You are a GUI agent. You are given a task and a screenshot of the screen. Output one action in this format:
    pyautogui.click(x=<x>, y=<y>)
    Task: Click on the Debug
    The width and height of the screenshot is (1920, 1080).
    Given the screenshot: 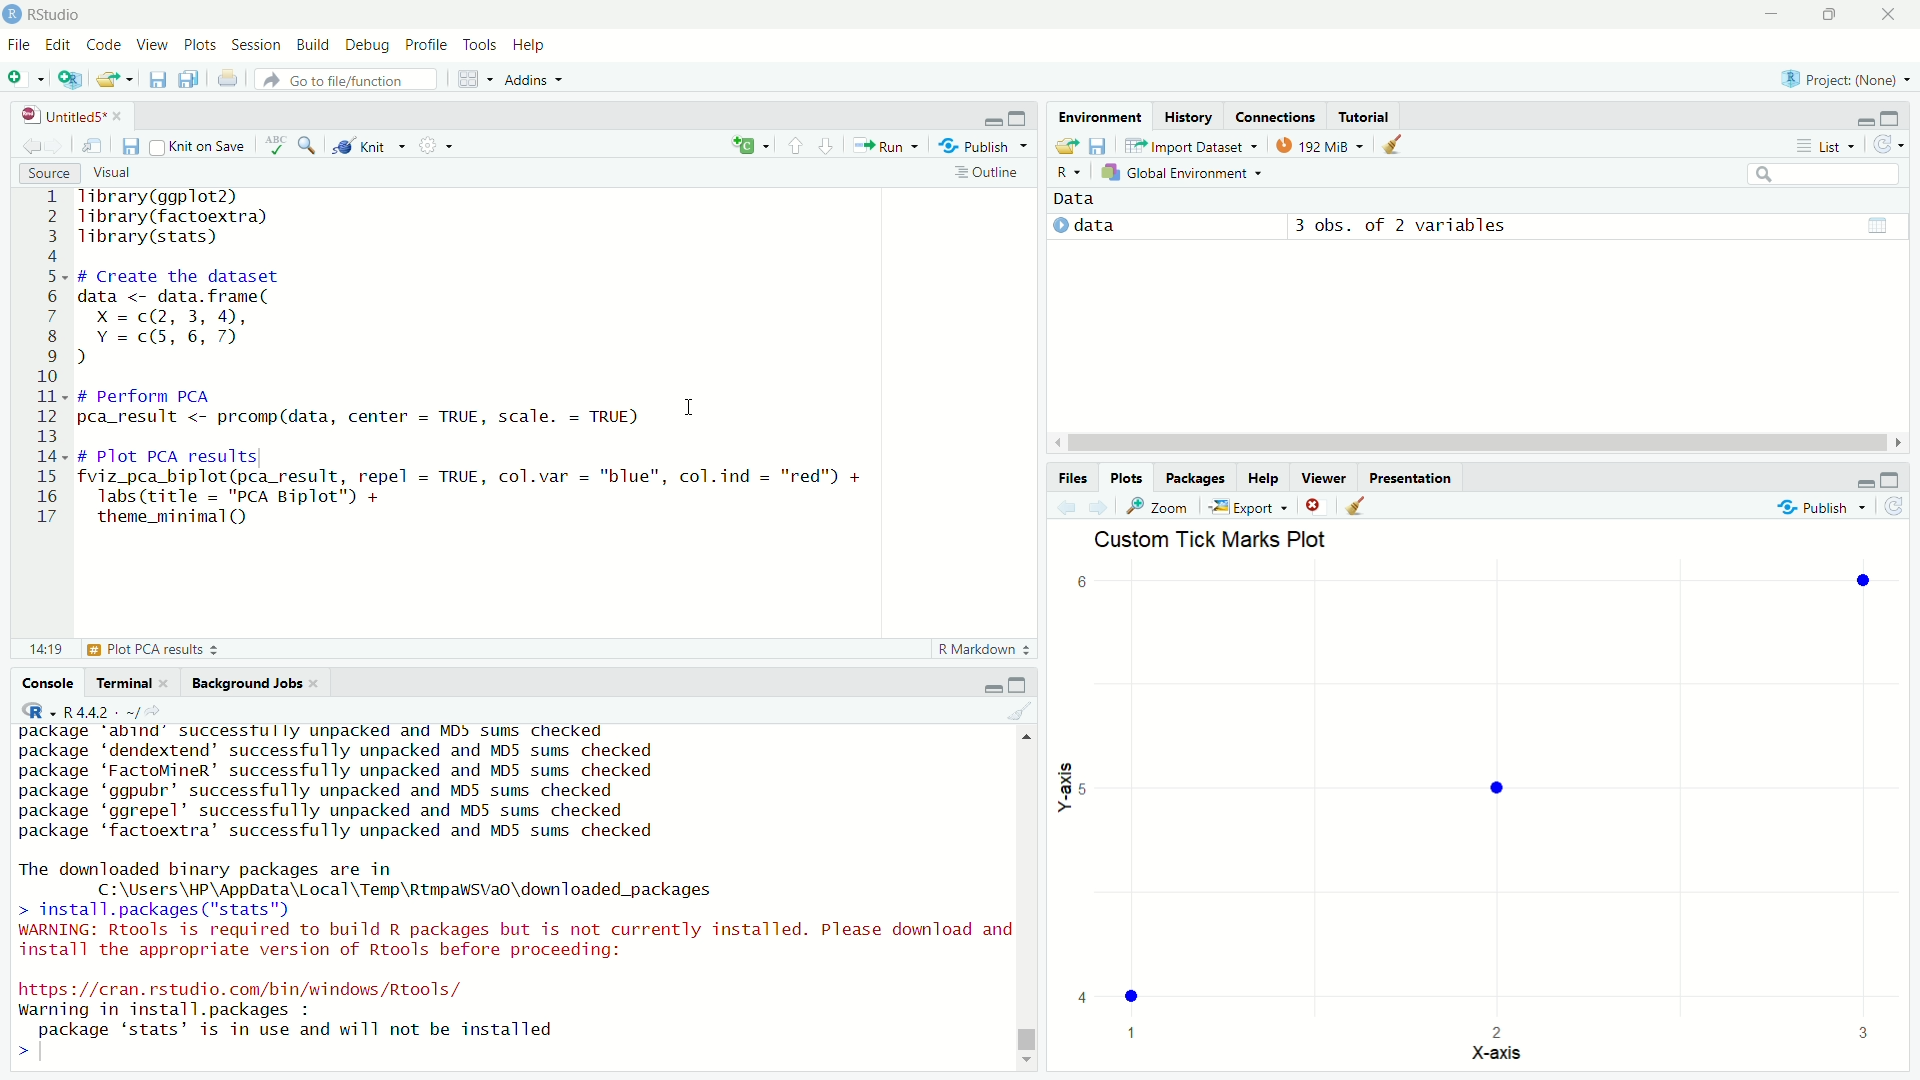 What is the action you would take?
    pyautogui.click(x=369, y=46)
    